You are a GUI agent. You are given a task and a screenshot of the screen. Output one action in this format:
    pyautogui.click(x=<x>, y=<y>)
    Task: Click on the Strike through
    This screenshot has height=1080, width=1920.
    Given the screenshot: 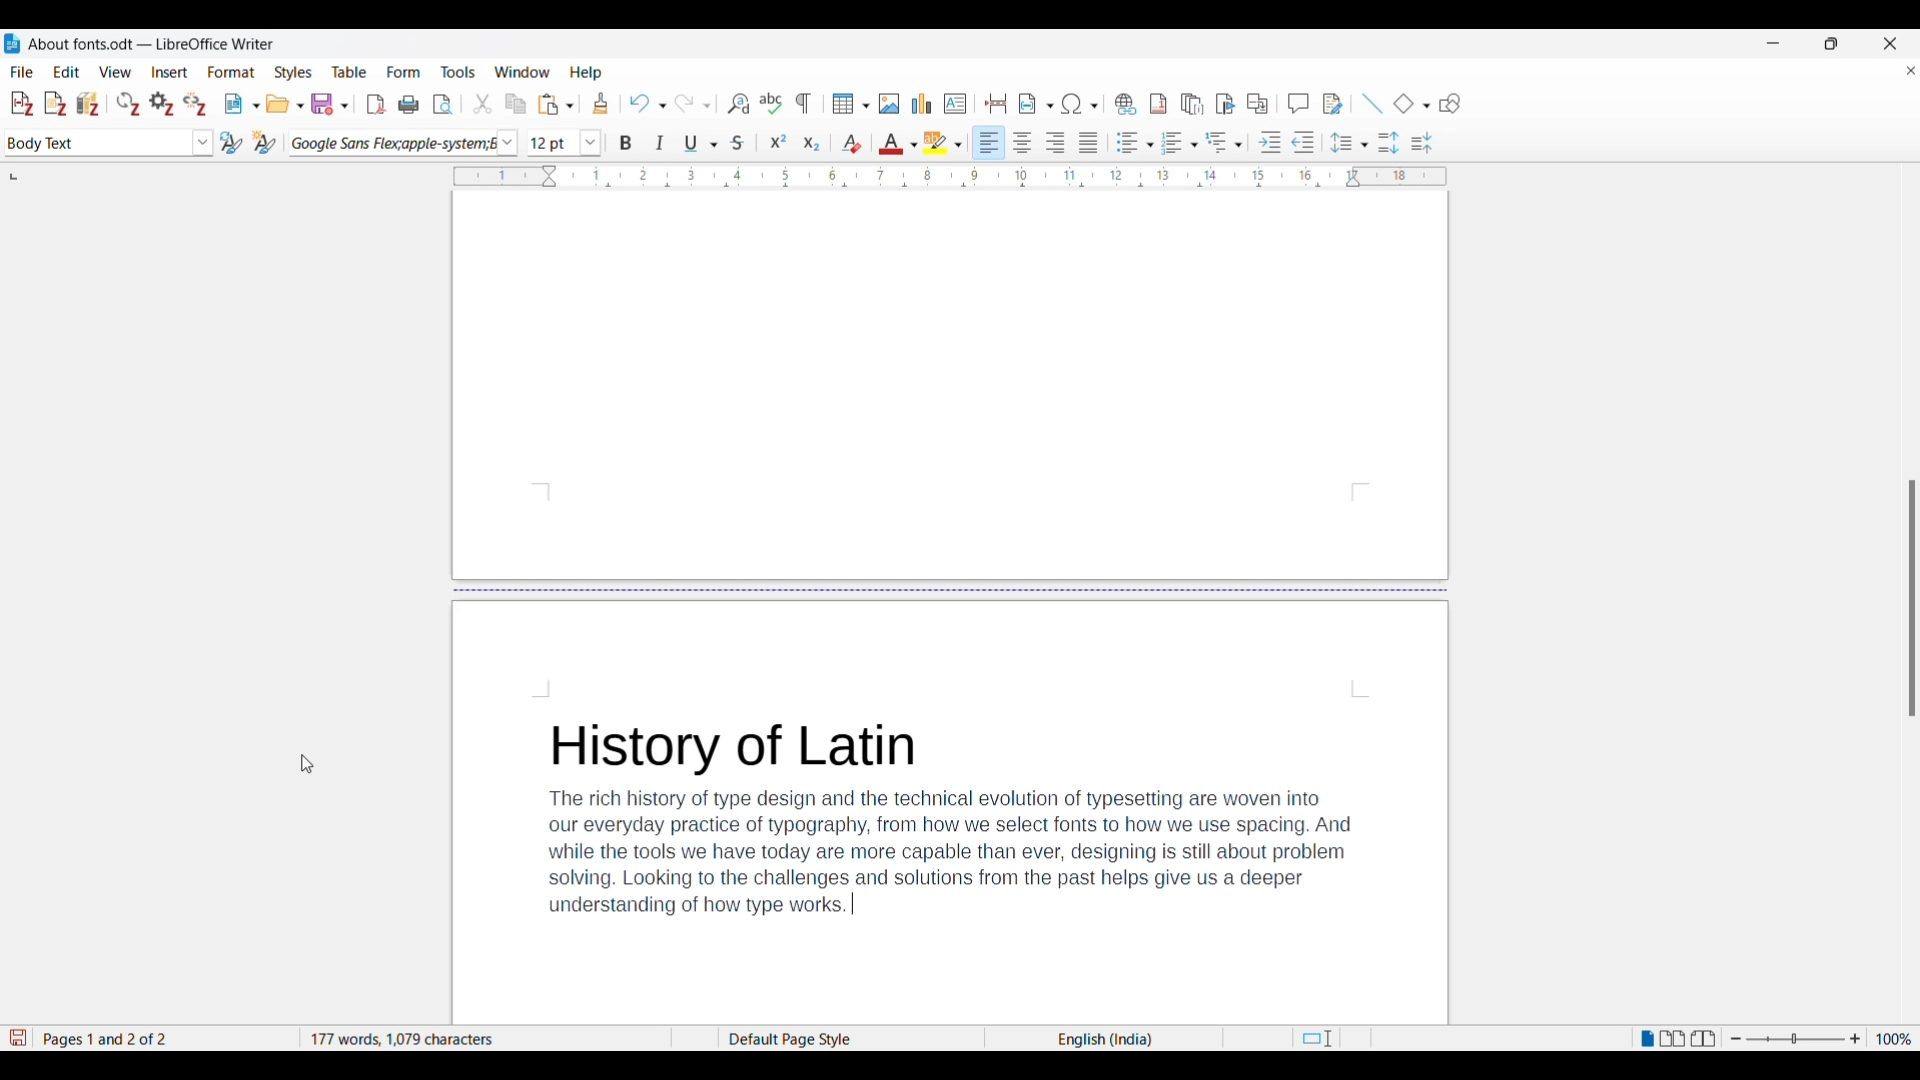 What is the action you would take?
    pyautogui.click(x=738, y=143)
    